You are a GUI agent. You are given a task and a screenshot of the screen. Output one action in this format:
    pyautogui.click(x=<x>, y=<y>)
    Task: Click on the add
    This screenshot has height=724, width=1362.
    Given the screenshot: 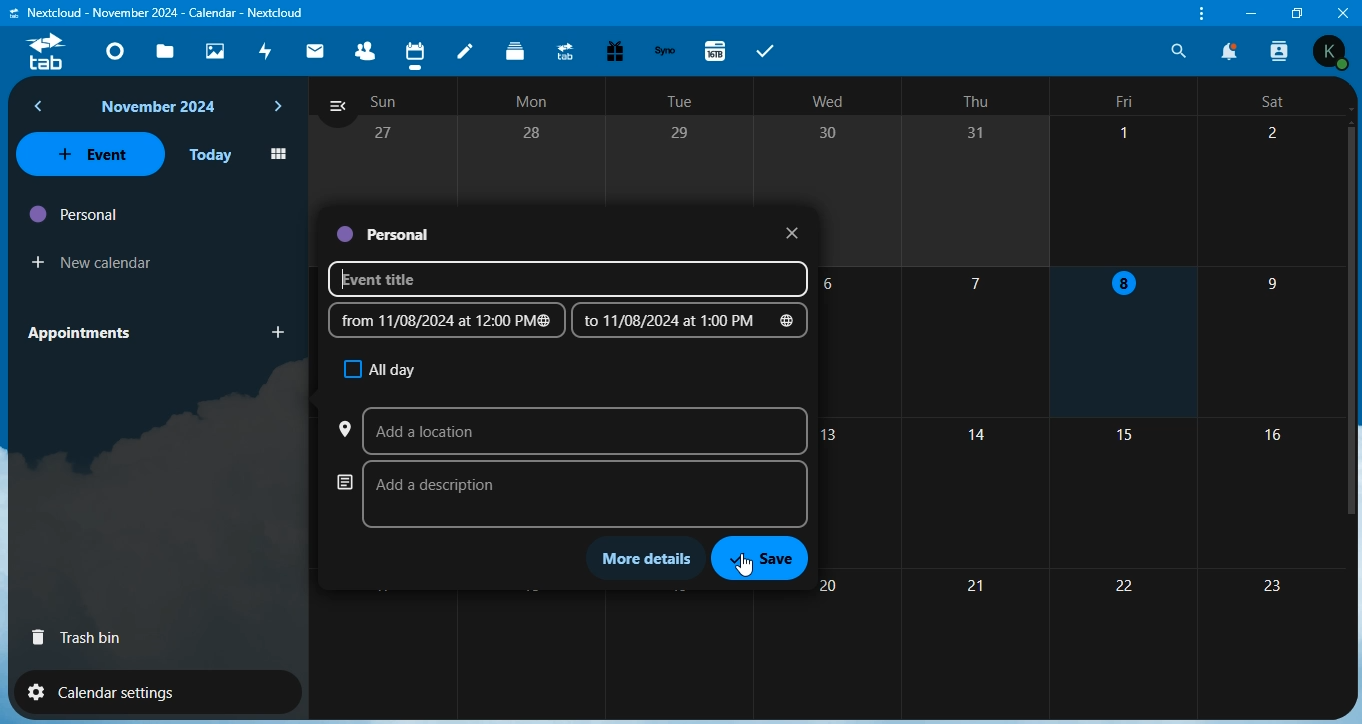 What is the action you would take?
    pyautogui.click(x=274, y=335)
    